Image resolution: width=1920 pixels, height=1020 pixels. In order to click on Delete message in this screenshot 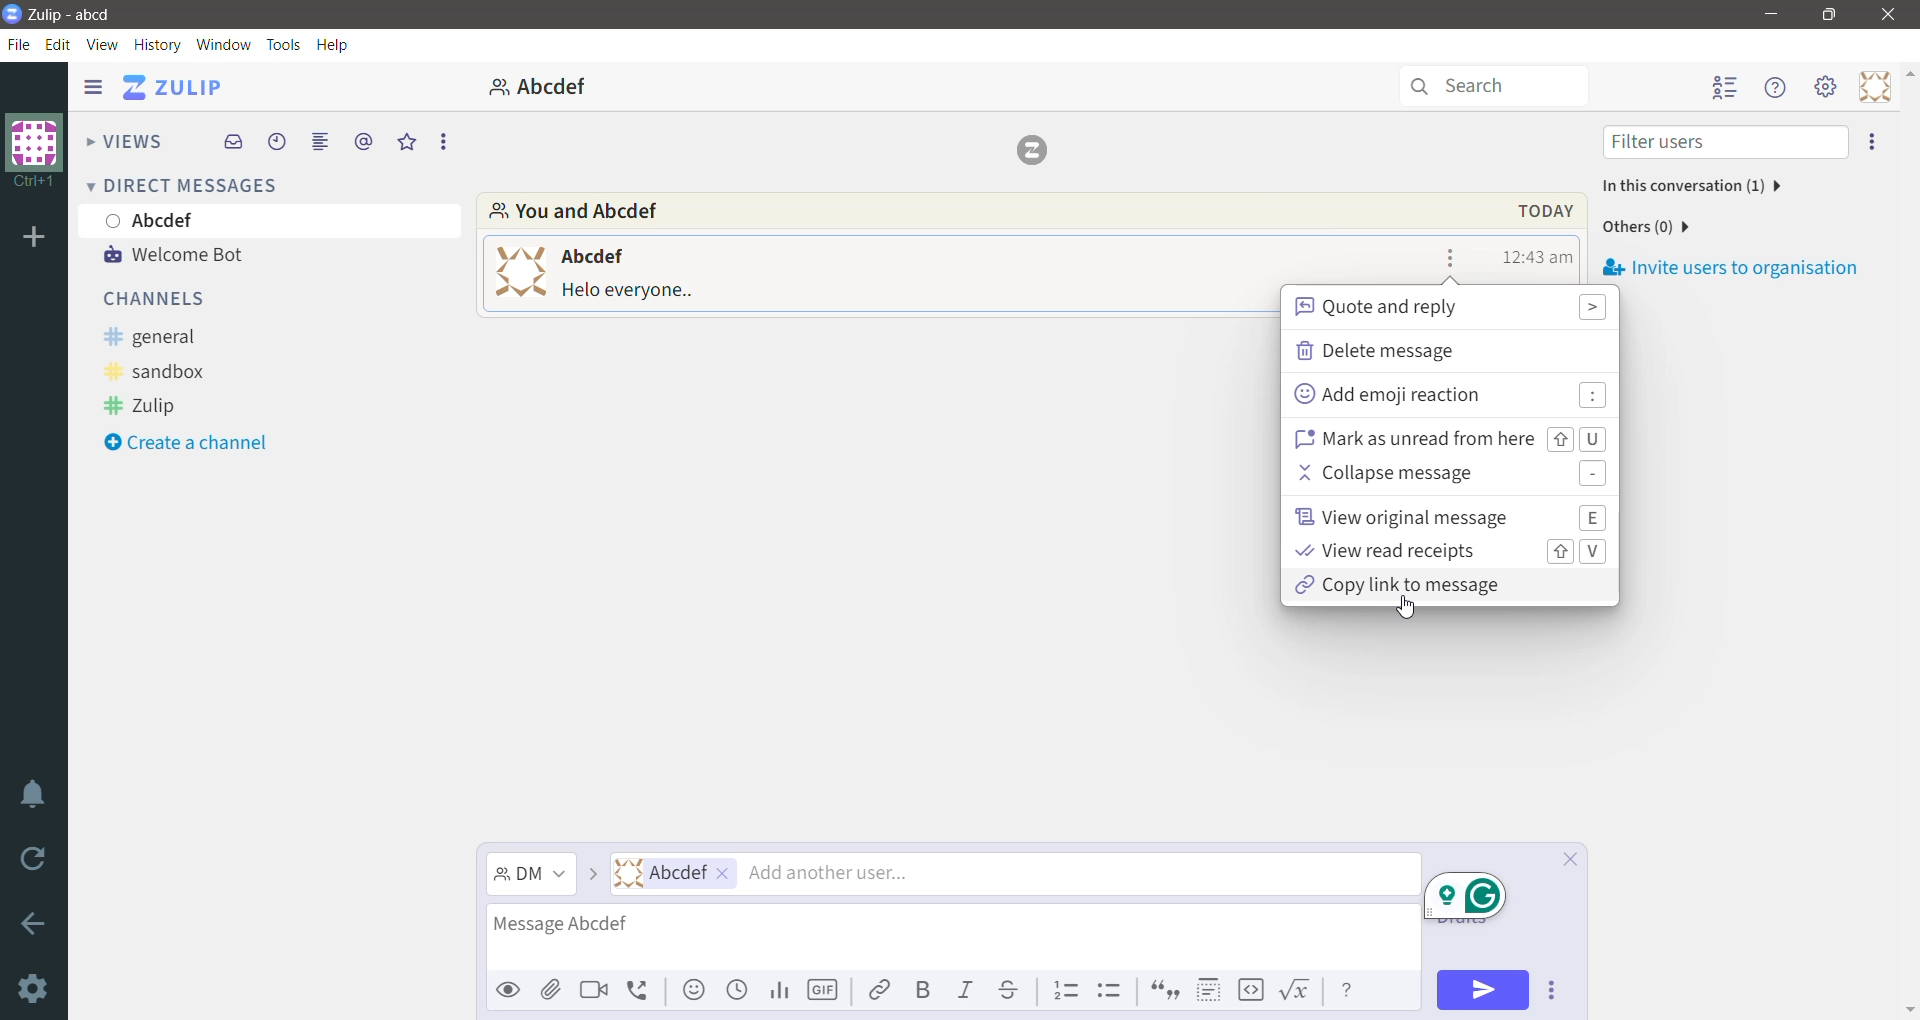, I will do `click(1385, 352)`.